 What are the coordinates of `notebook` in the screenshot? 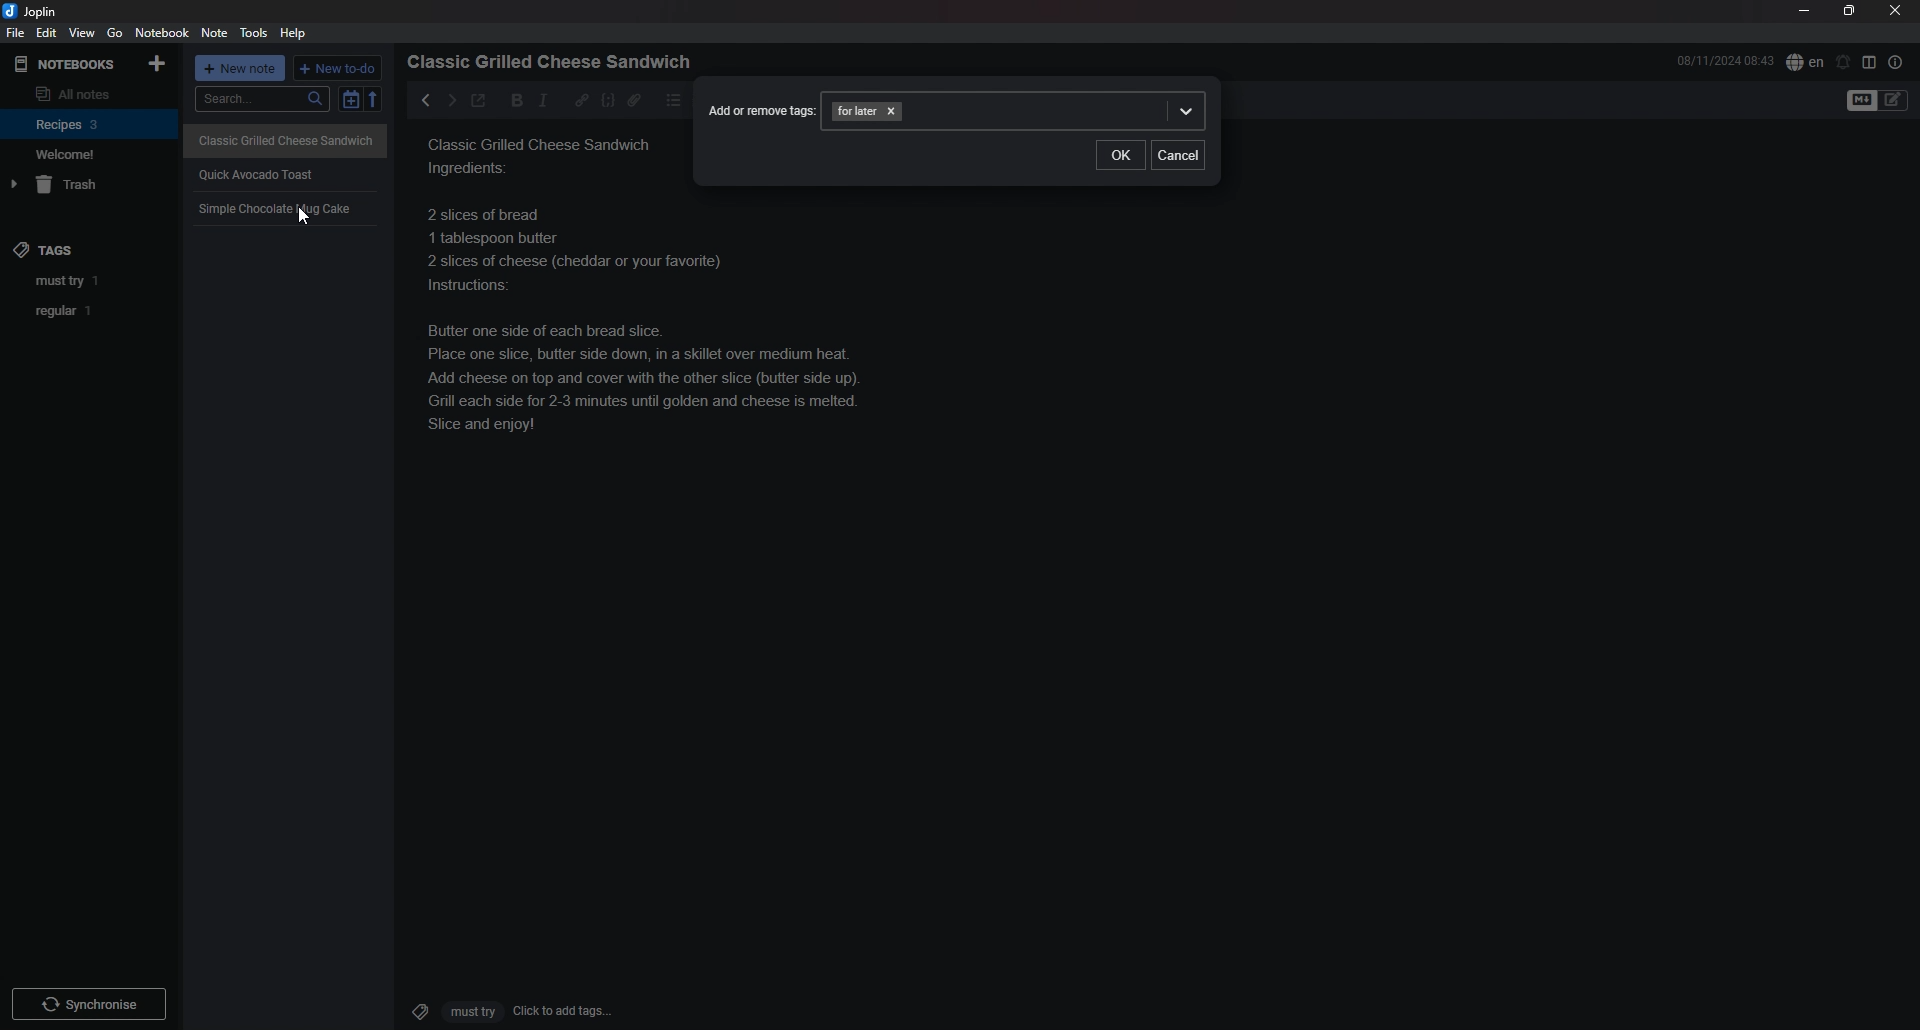 It's located at (90, 123).